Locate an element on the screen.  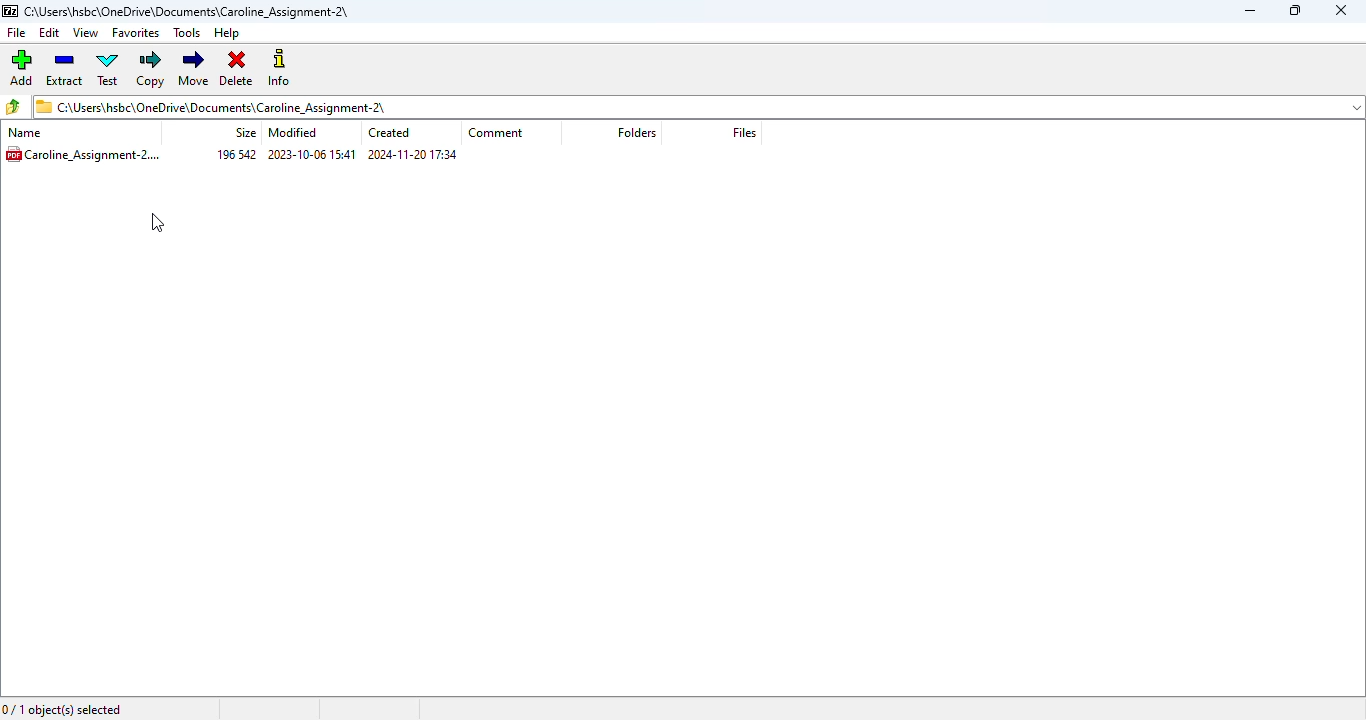
i C\Users\hsbc\OneDrive\Docum is located at coordinates (698, 106).